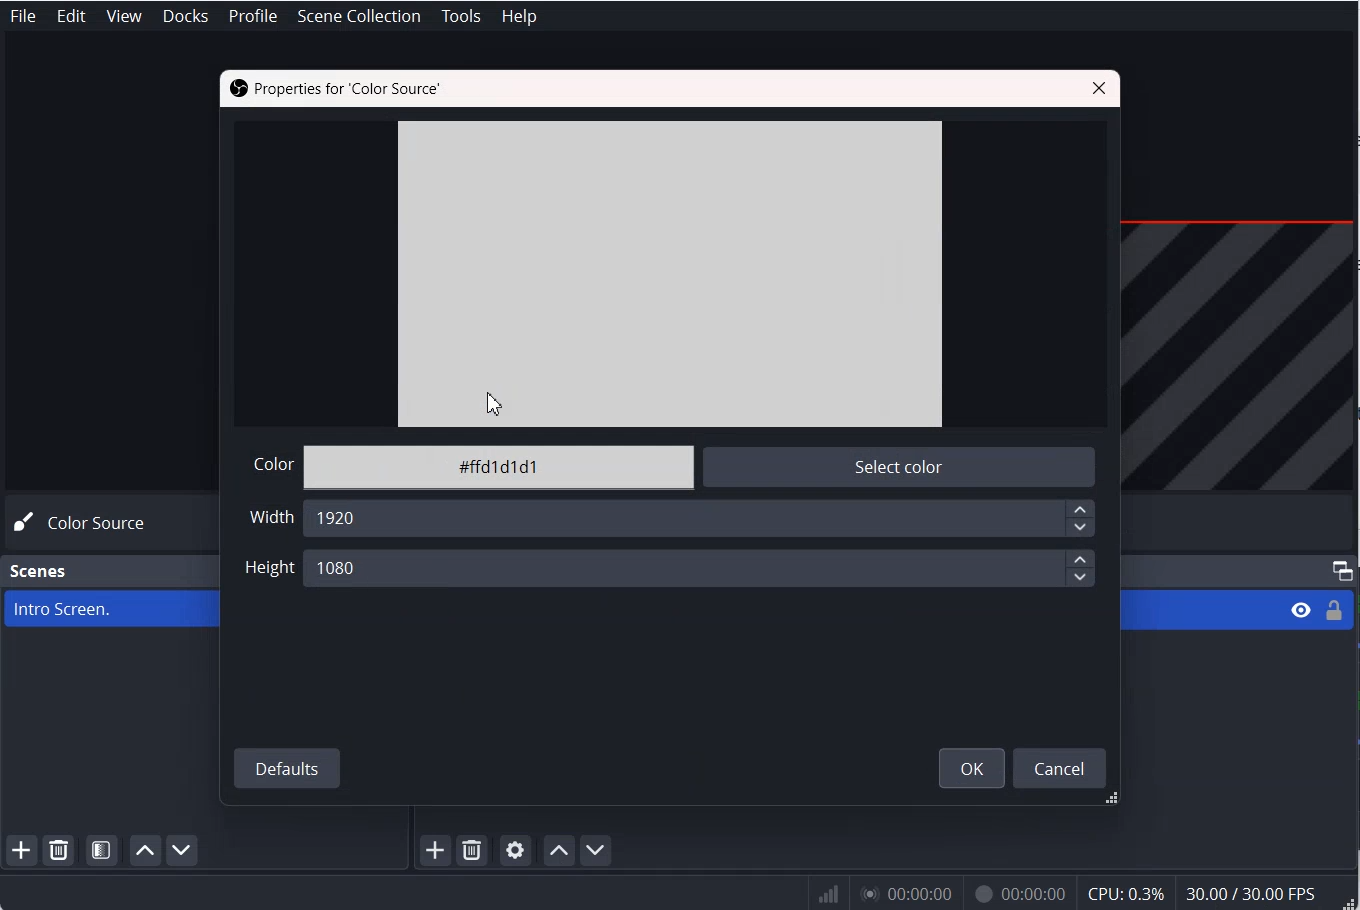  What do you see at coordinates (59, 850) in the screenshot?
I see `Remove Selected Scene` at bounding box center [59, 850].